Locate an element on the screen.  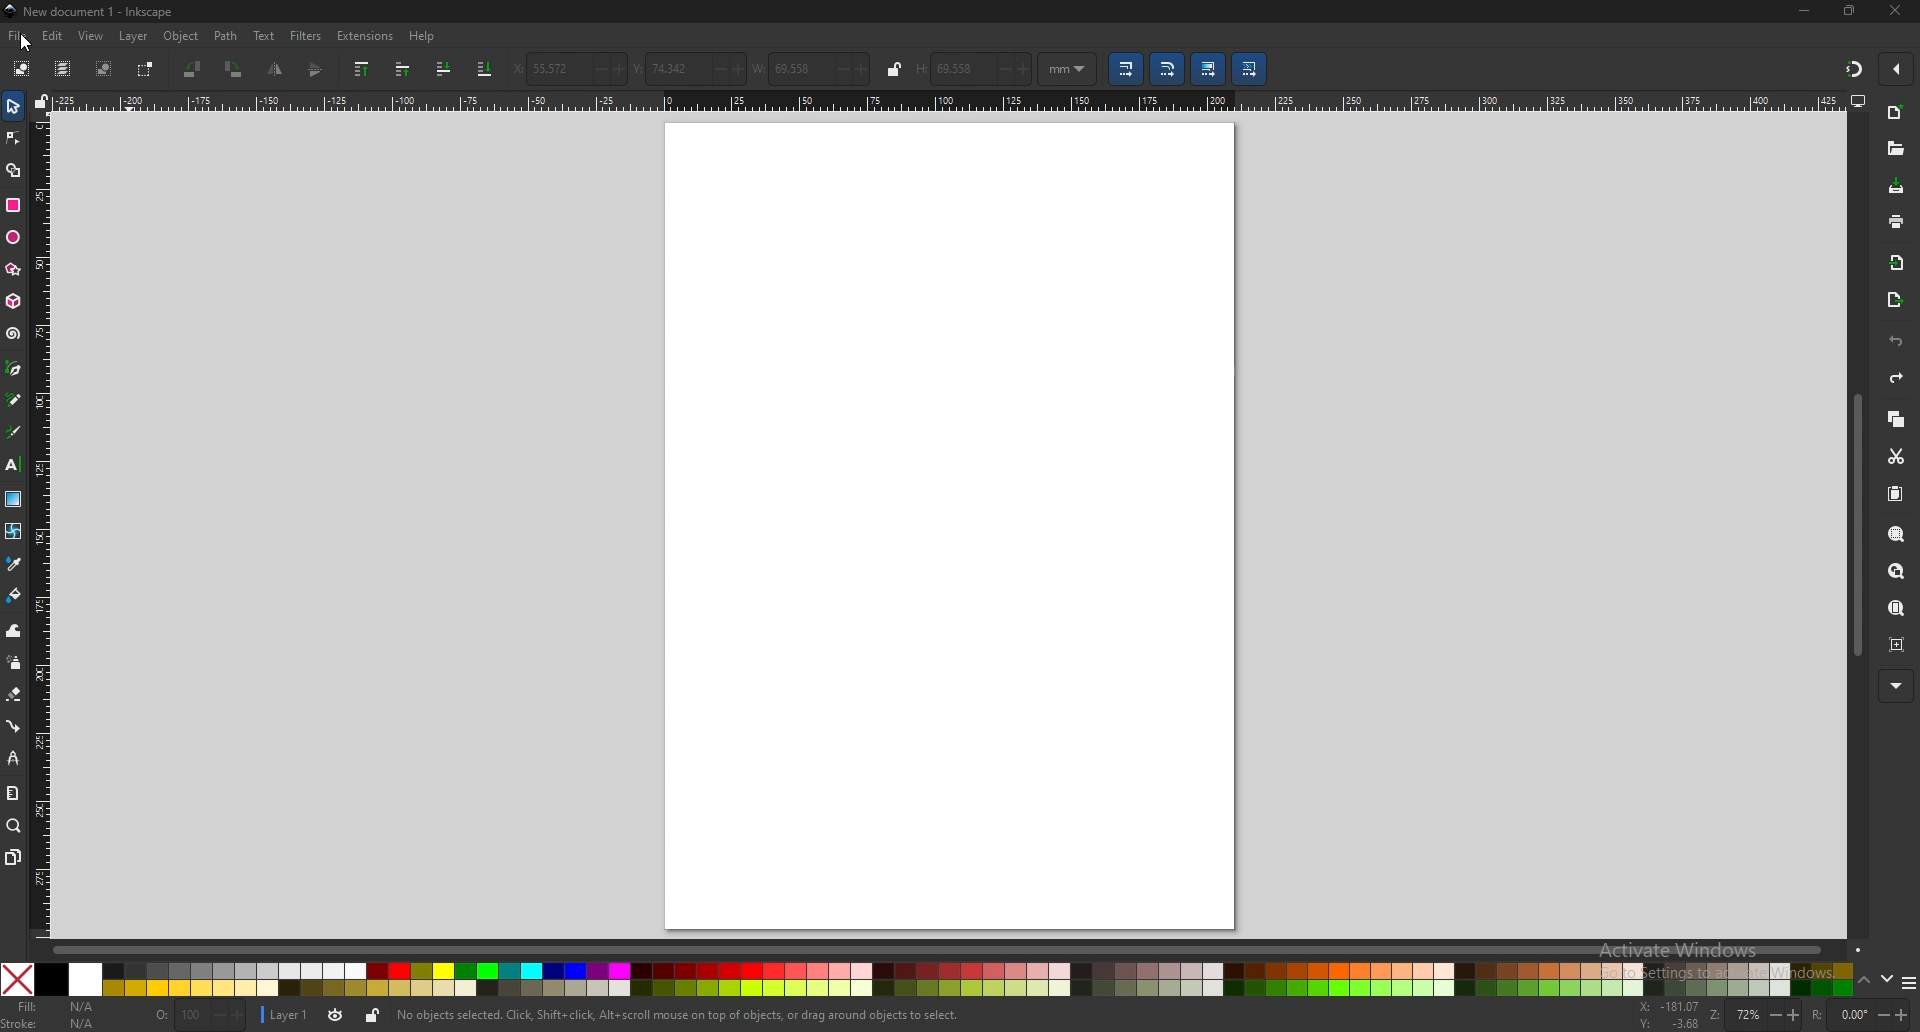
3d box is located at coordinates (12, 302).